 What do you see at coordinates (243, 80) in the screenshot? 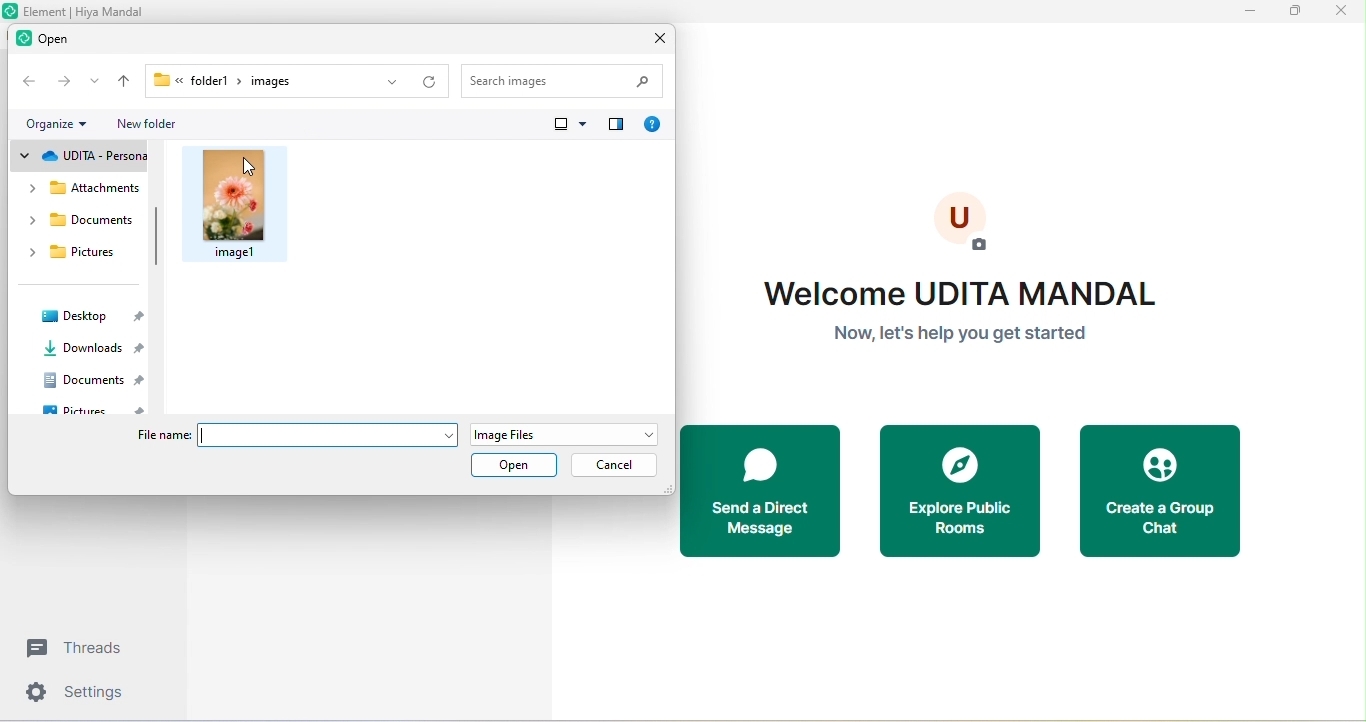
I see `folder 1>images` at bounding box center [243, 80].